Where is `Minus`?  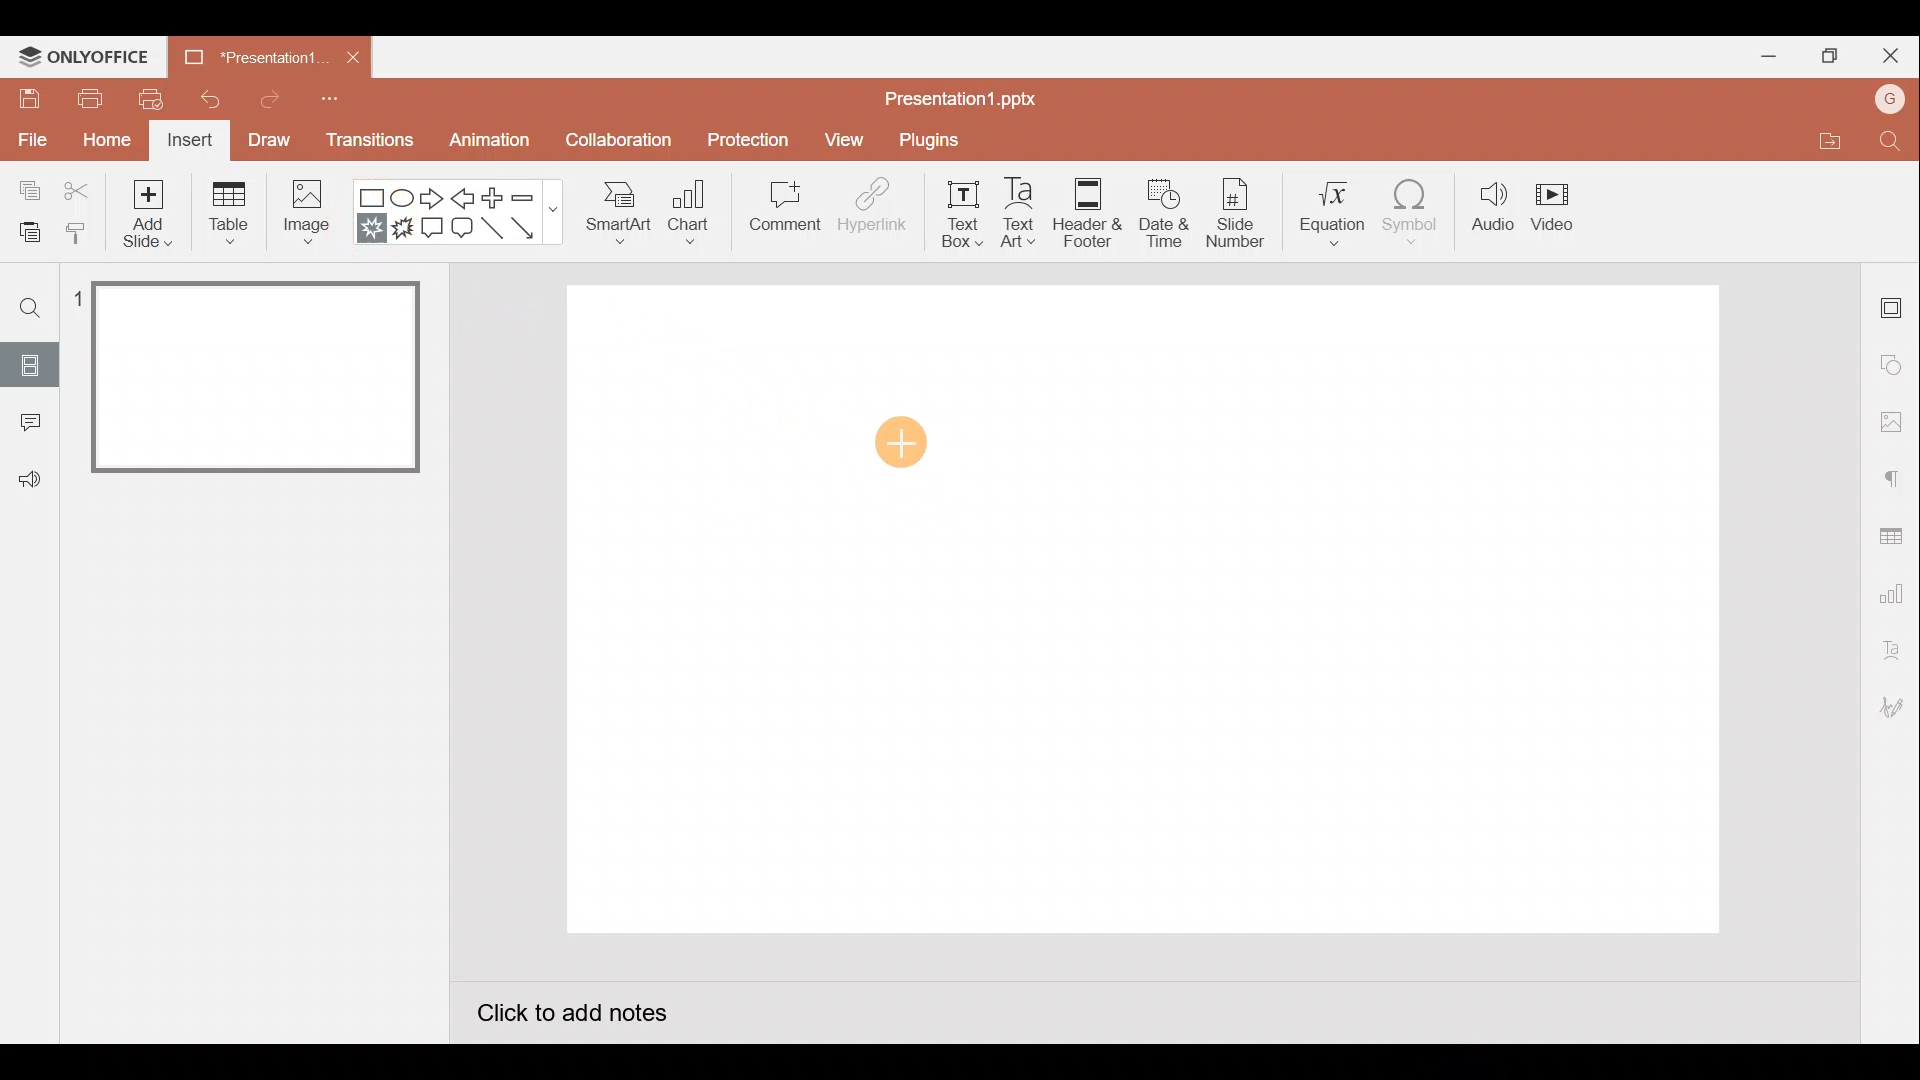 Minus is located at coordinates (527, 195).